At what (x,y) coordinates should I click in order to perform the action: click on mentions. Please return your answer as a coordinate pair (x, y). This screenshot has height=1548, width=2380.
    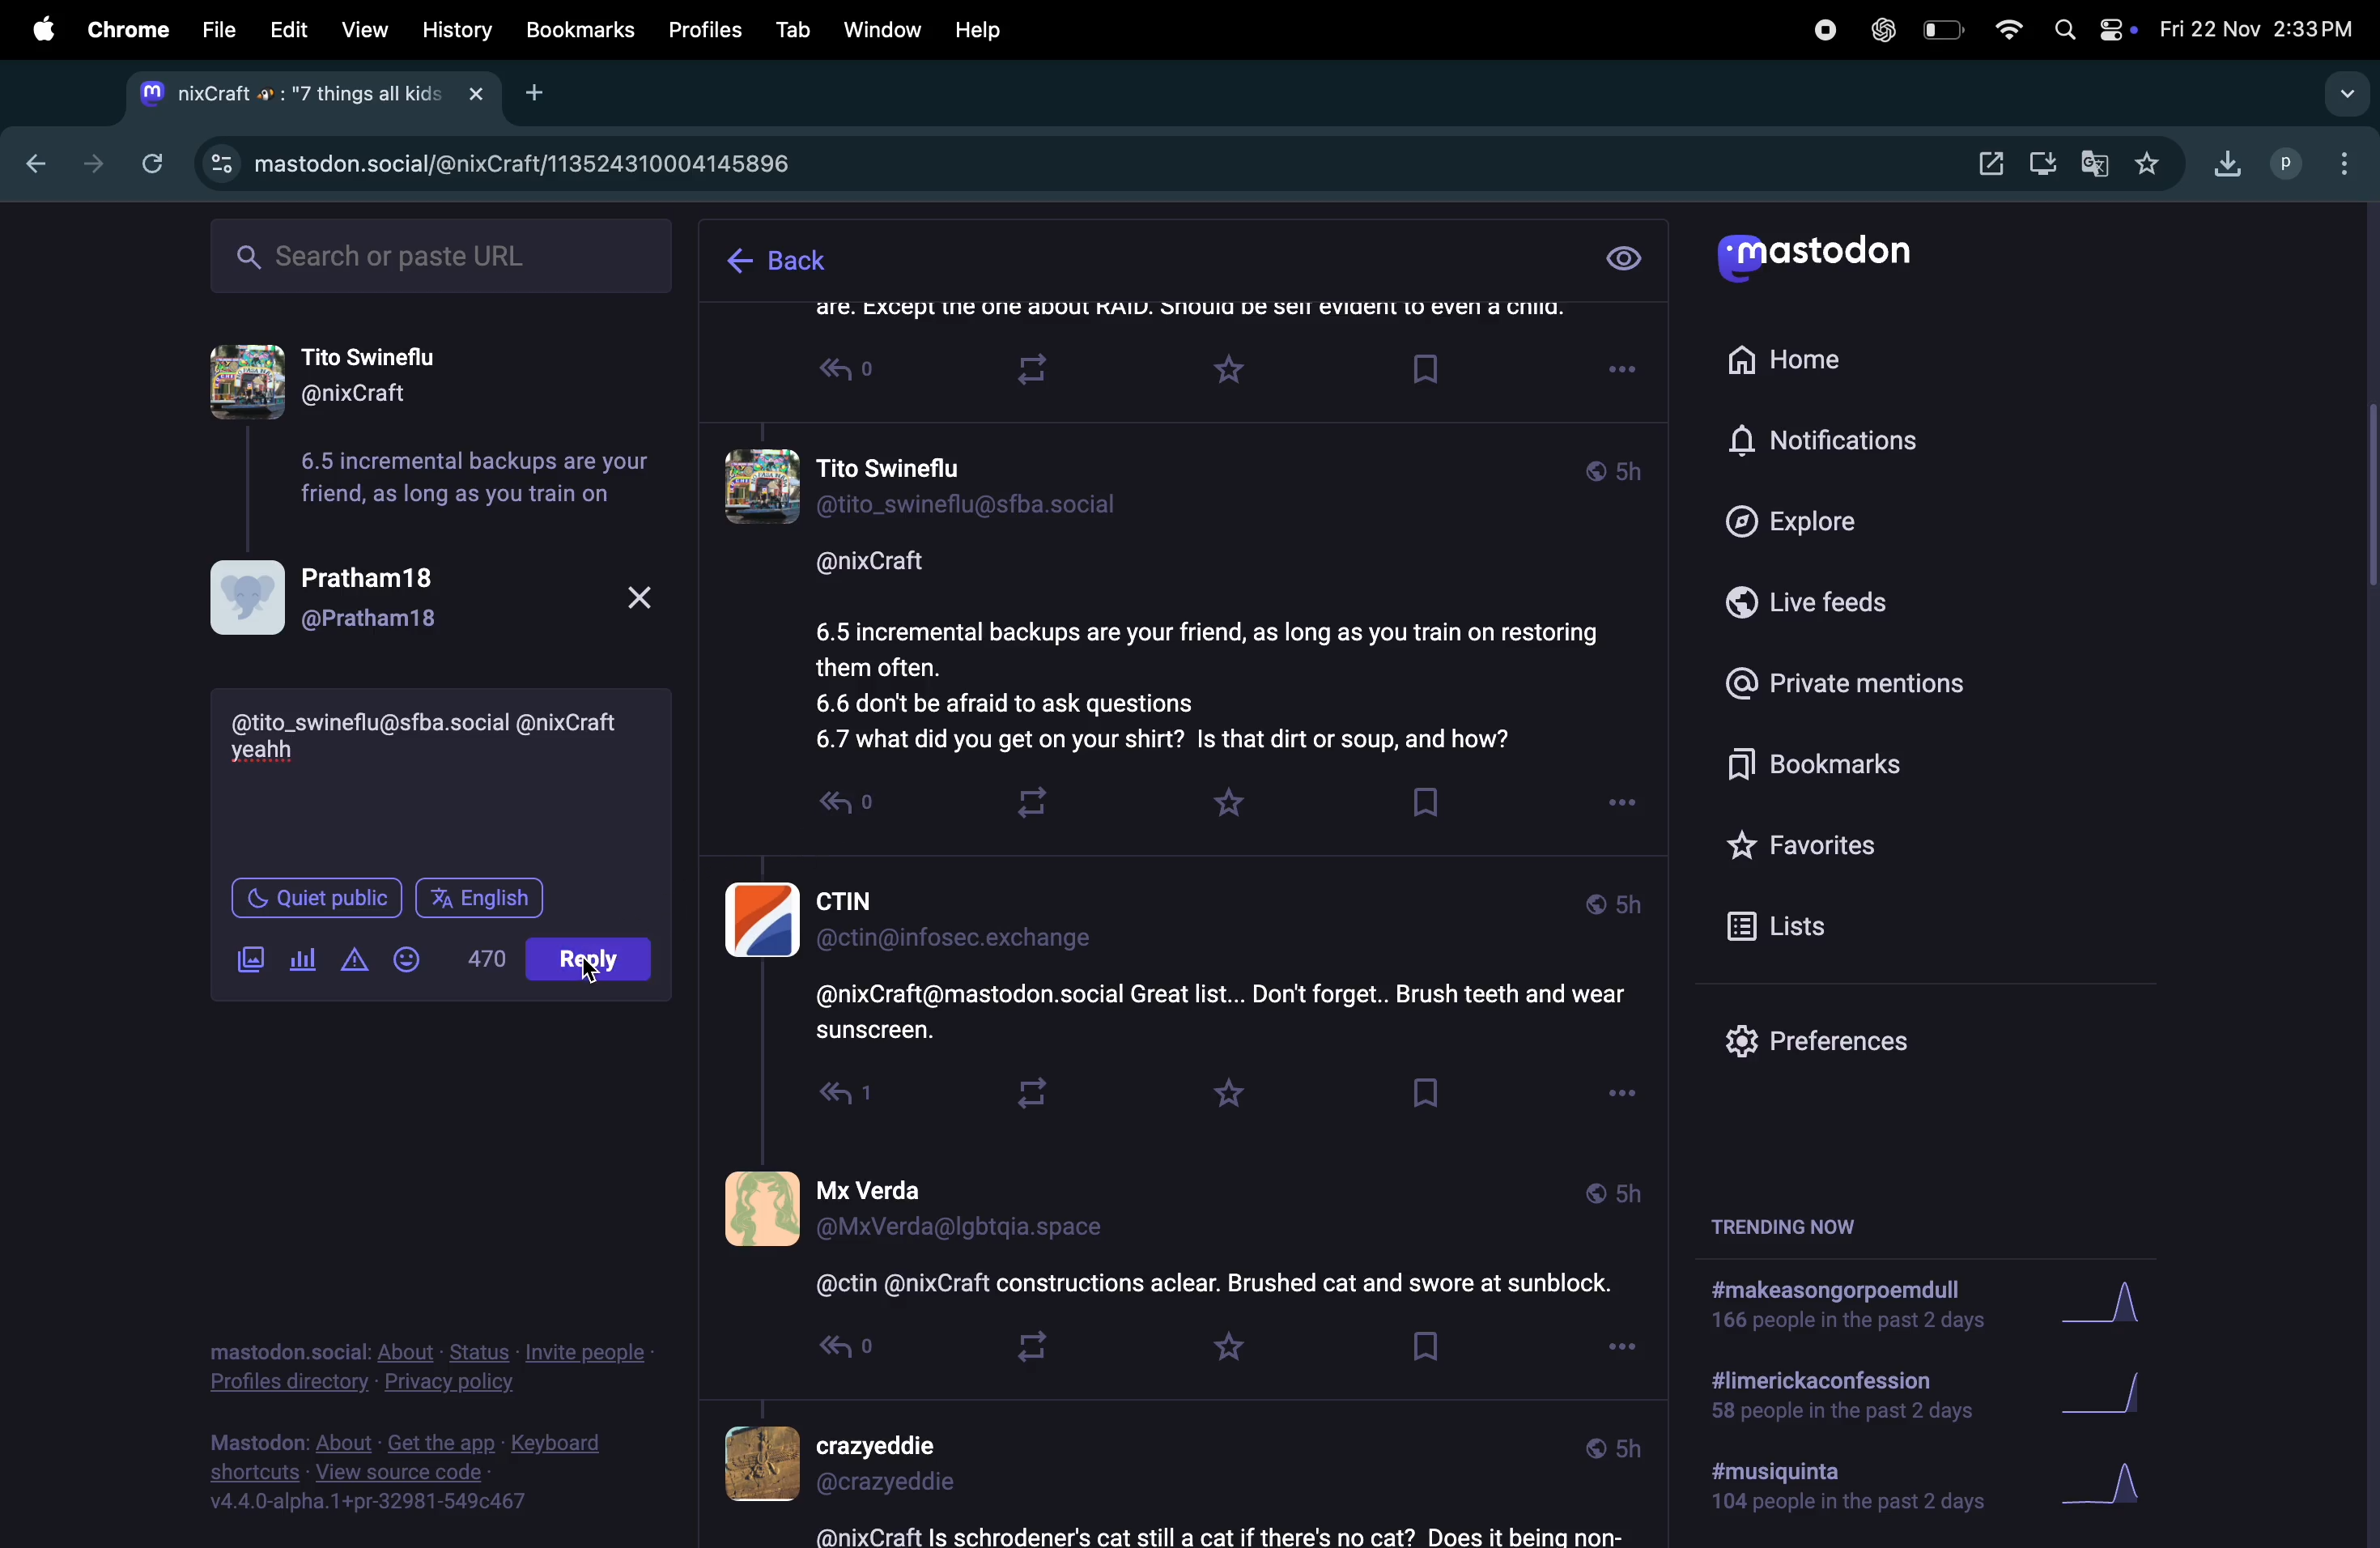
    Looking at the image, I should click on (441, 723).